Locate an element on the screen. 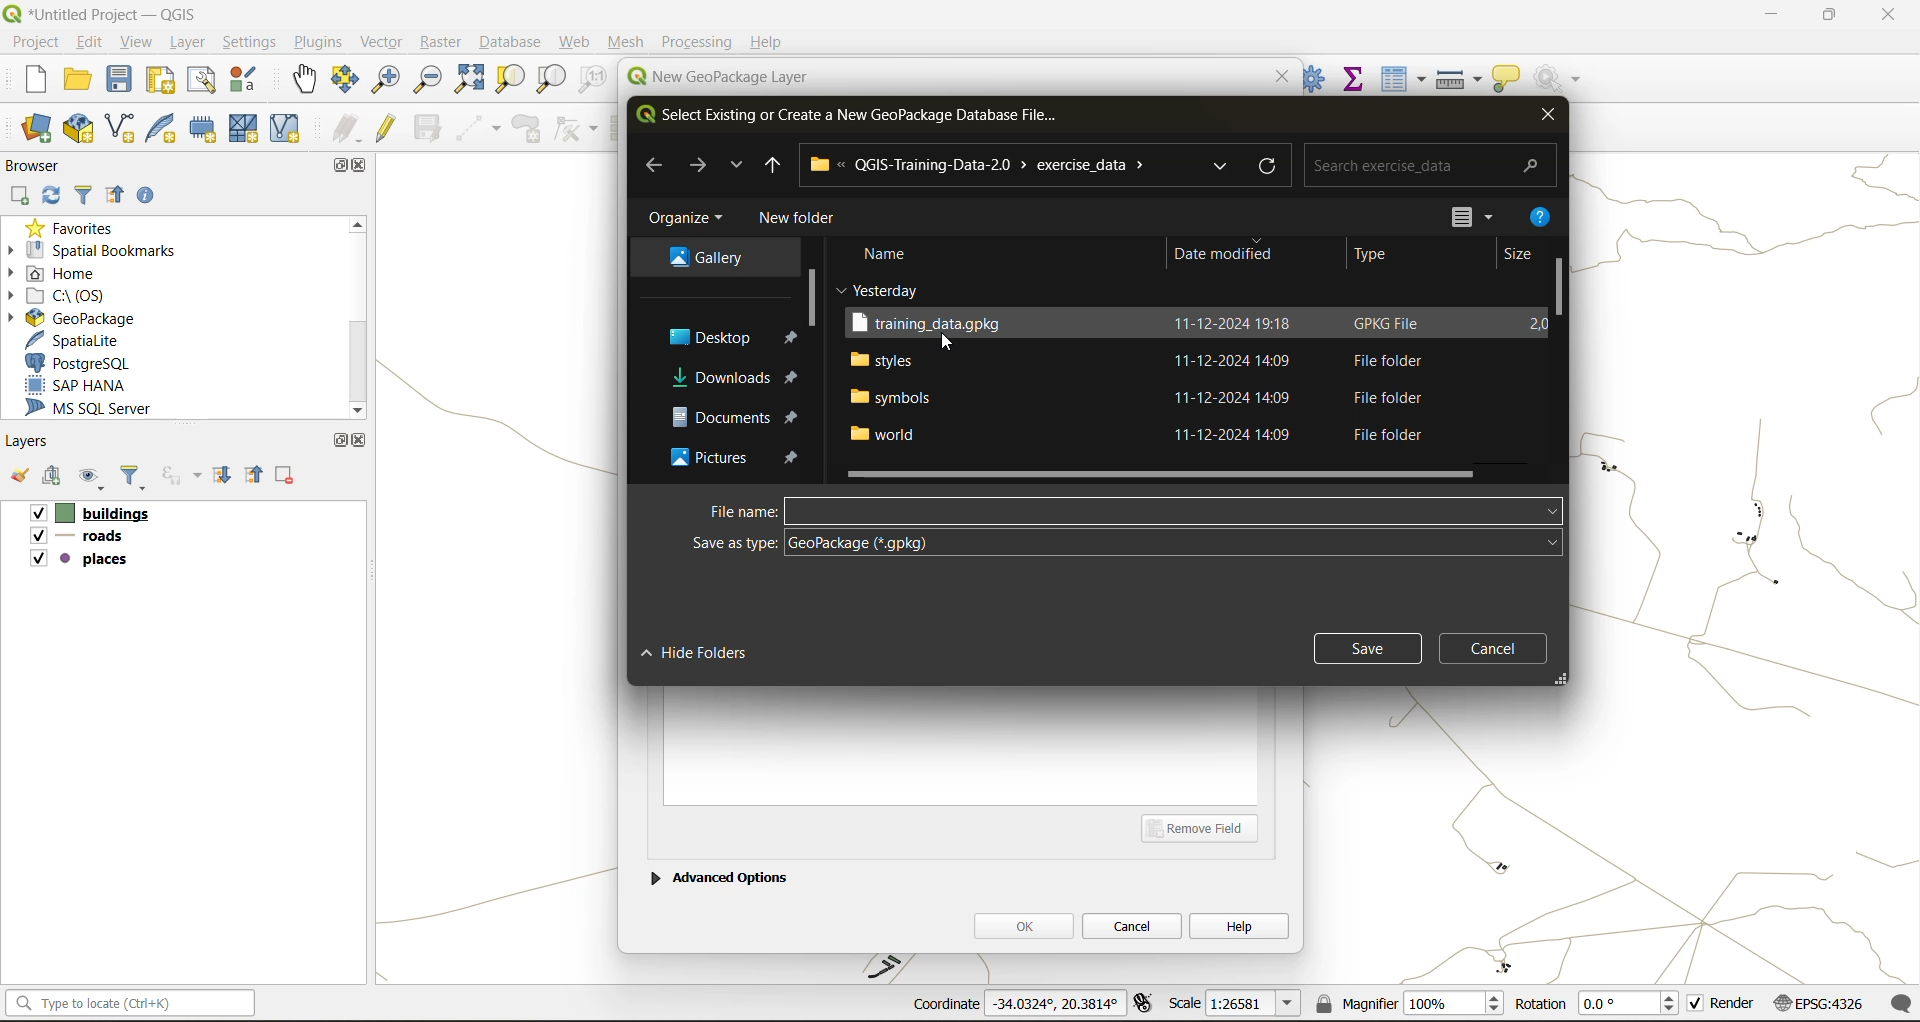  File folder is located at coordinates (1381, 397).